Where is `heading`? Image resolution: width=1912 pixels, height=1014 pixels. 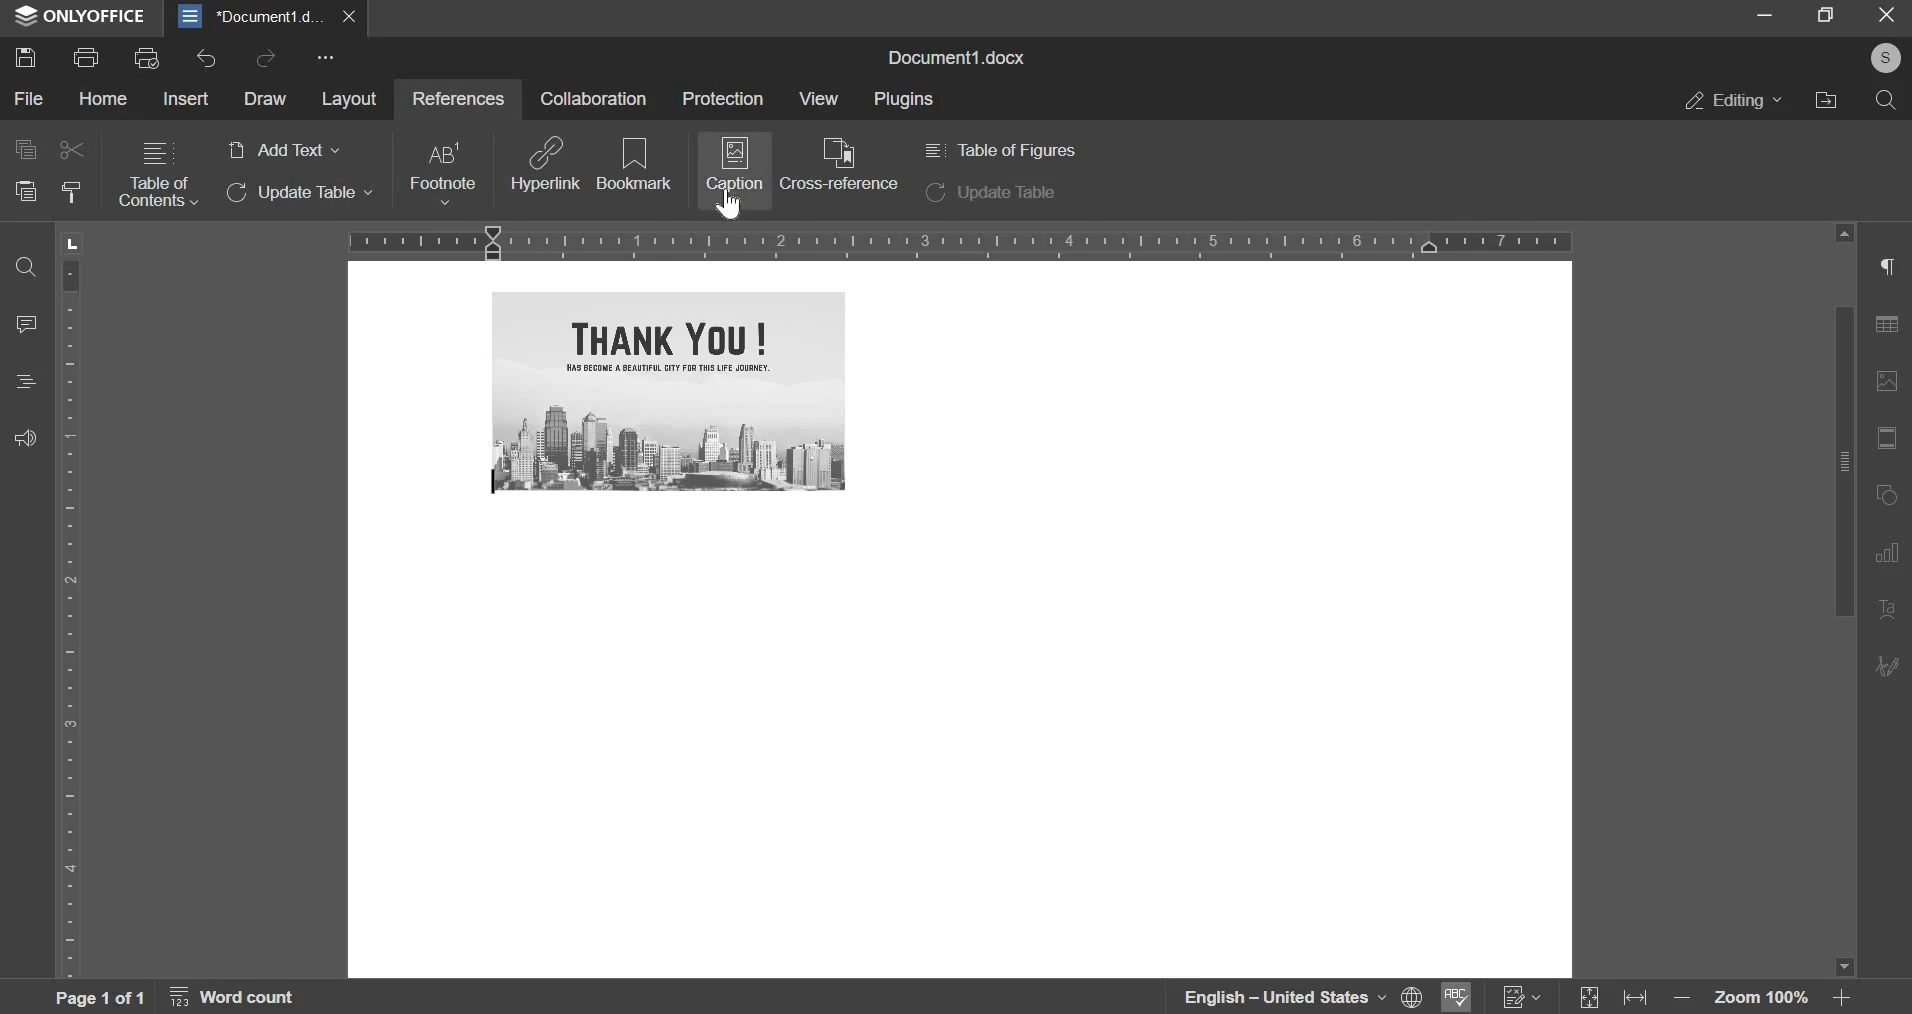 heading is located at coordinates (26, 381).